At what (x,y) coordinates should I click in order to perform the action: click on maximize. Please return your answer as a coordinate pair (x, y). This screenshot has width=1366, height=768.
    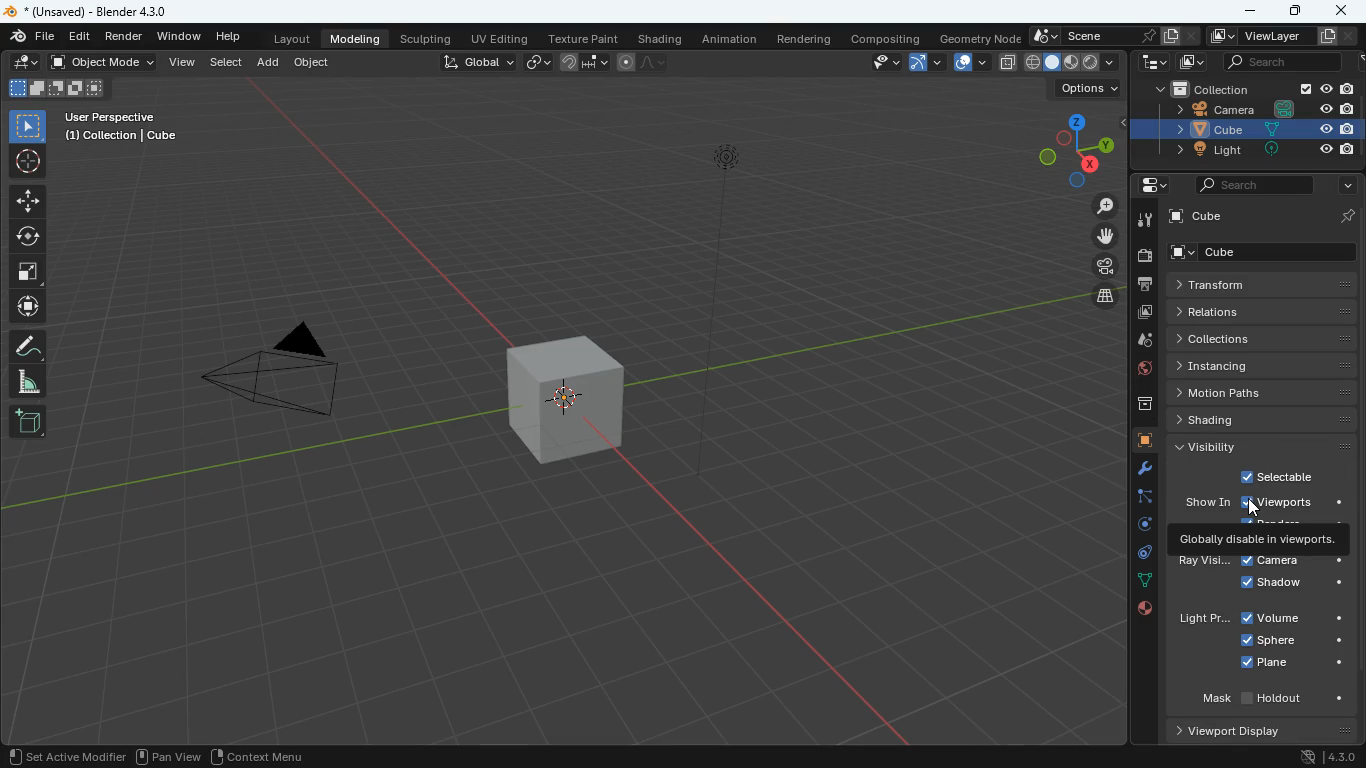
    Looking at the image, I should click on (1293, 11).